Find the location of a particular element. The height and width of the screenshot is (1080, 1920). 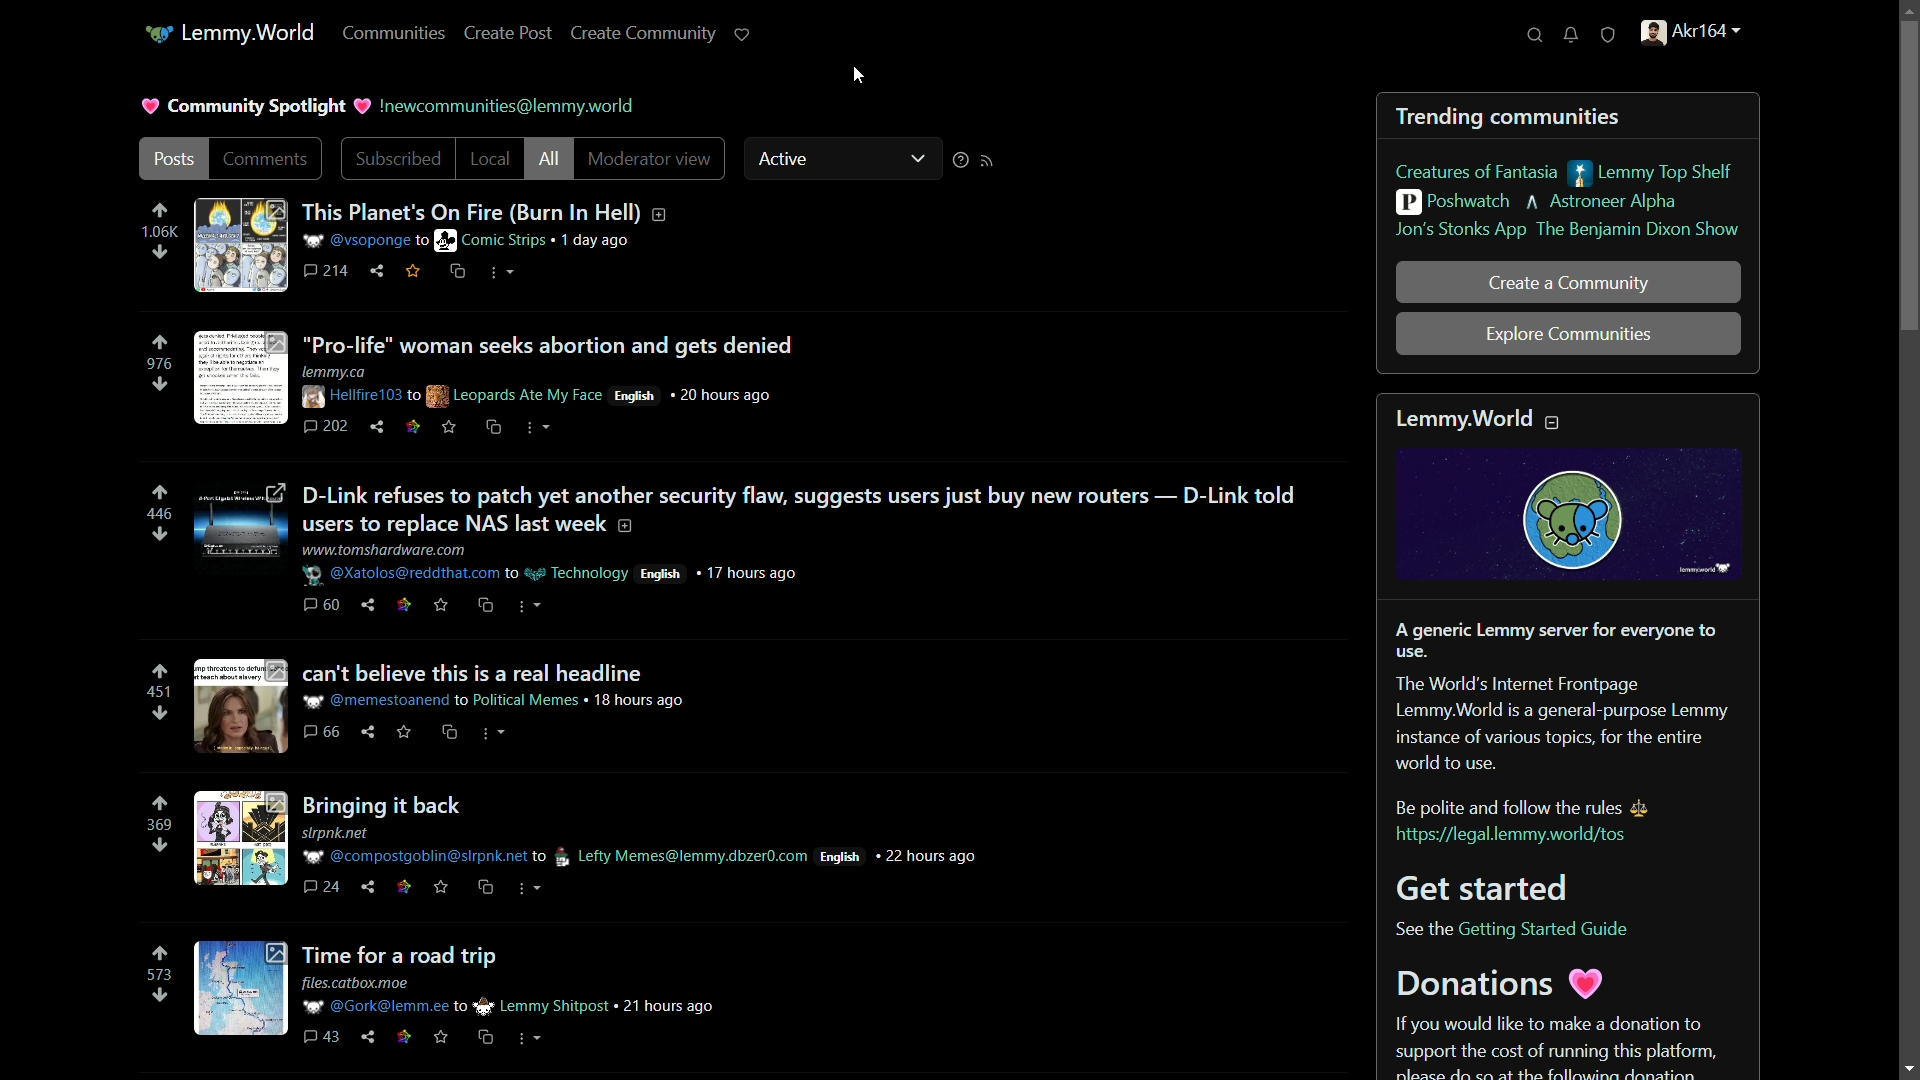

downvote is located at coordinates (158, 533).